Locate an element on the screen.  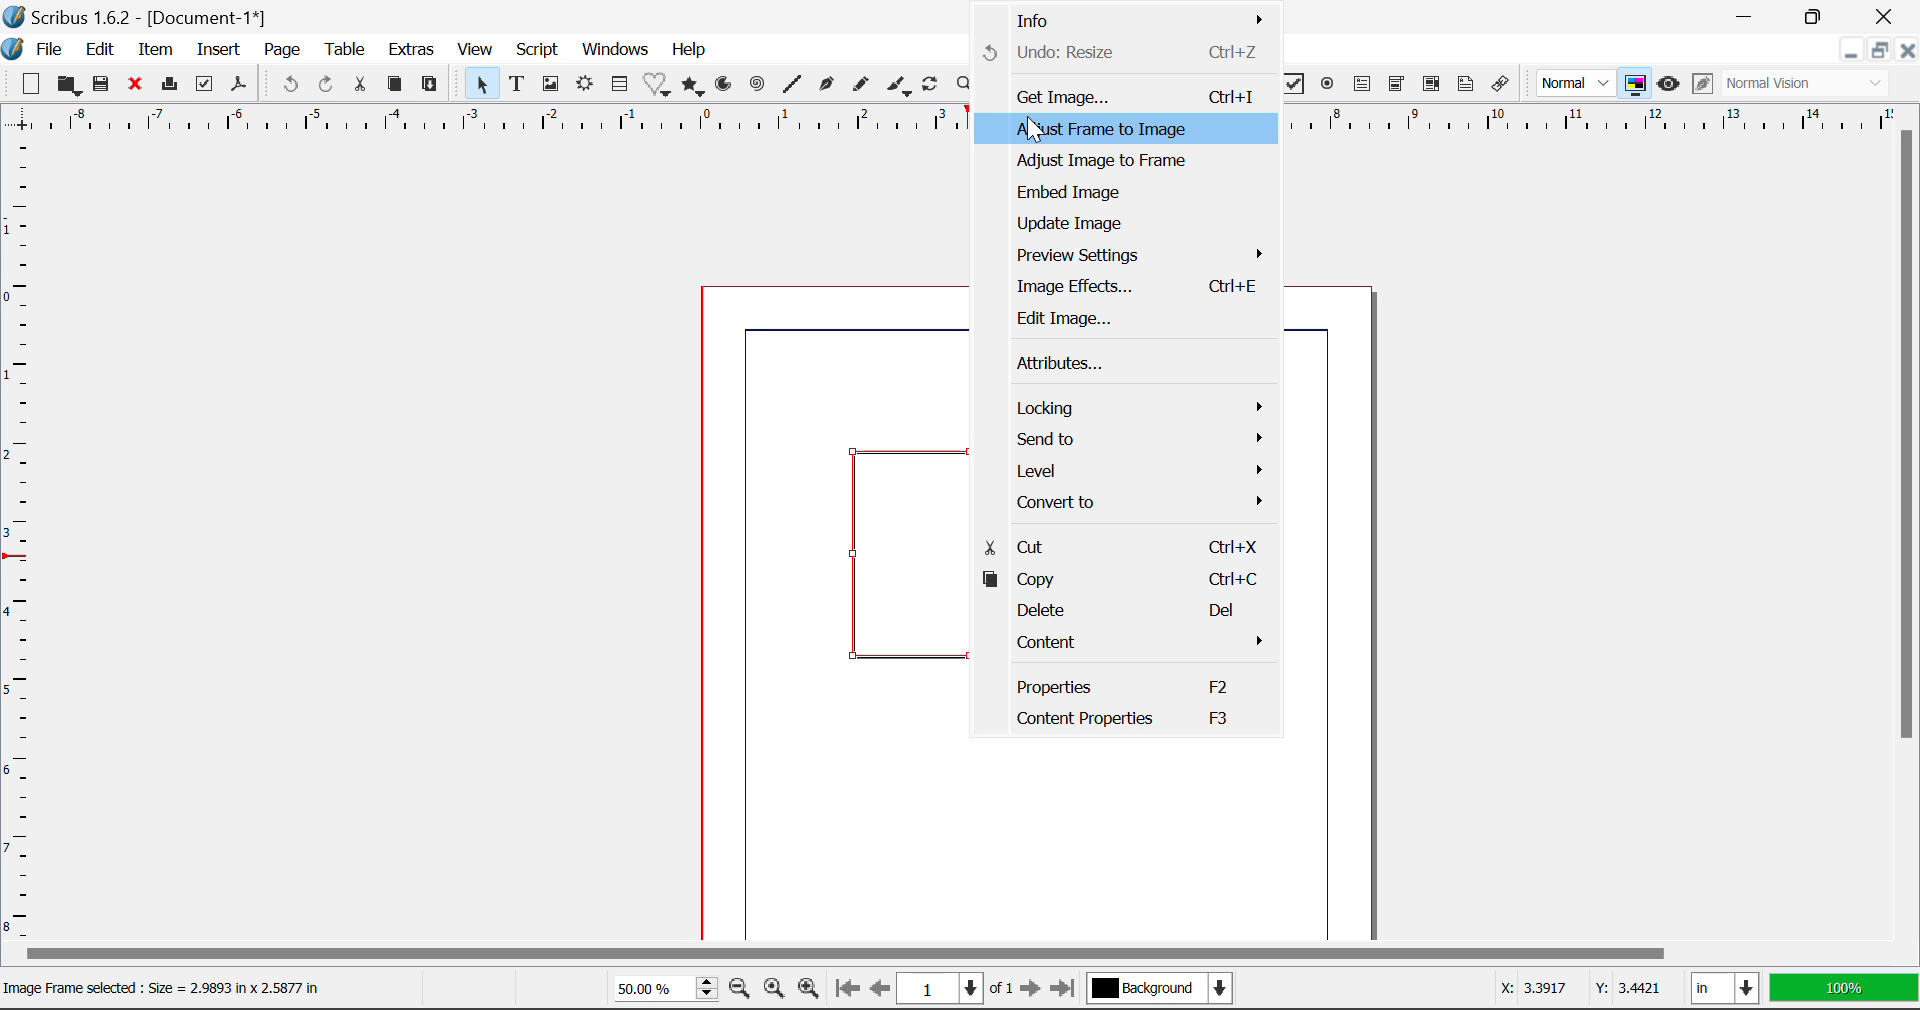
Special Shape is located at coordinates (655, 84).